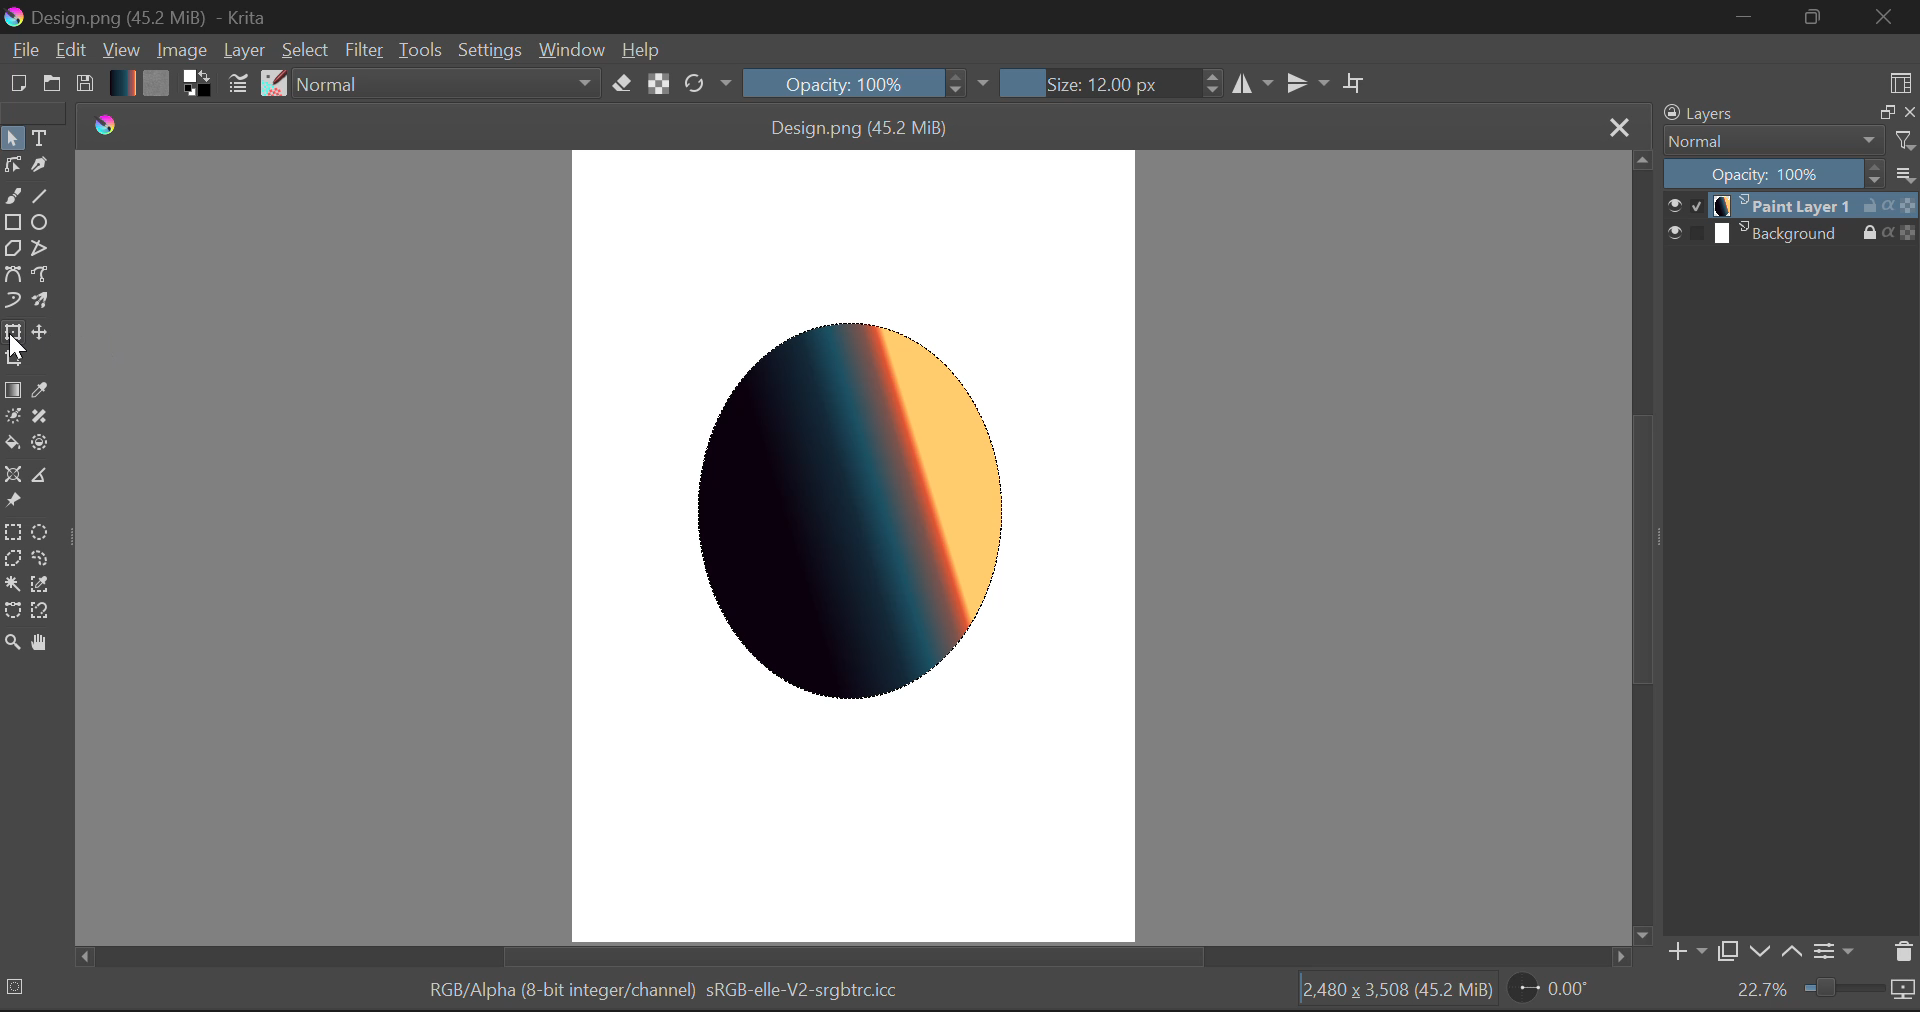 This screenshot has height=1012, width=1920. What do you see at coordinates (448, 82) in the screenshot?
I see `Blending Mode` at bounding box center [448, 82].